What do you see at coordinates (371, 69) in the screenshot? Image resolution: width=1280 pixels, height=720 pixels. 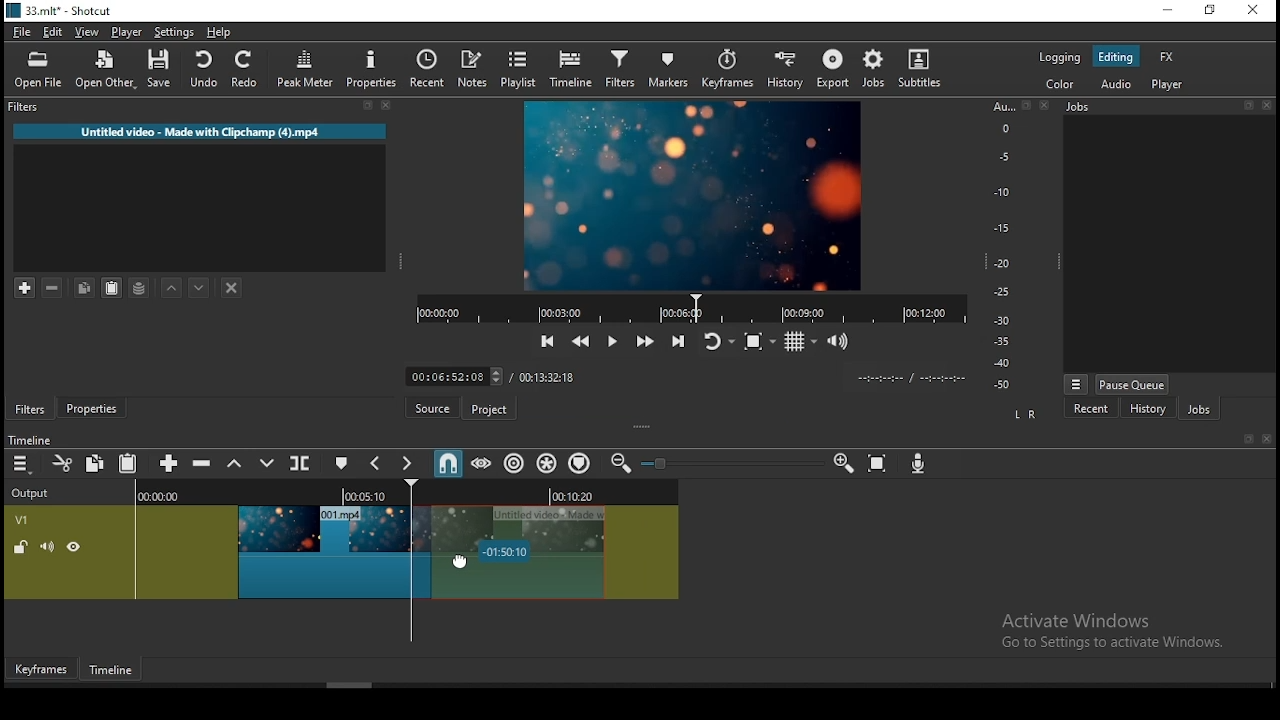 I see `properties` at bounding box center [371, 69].